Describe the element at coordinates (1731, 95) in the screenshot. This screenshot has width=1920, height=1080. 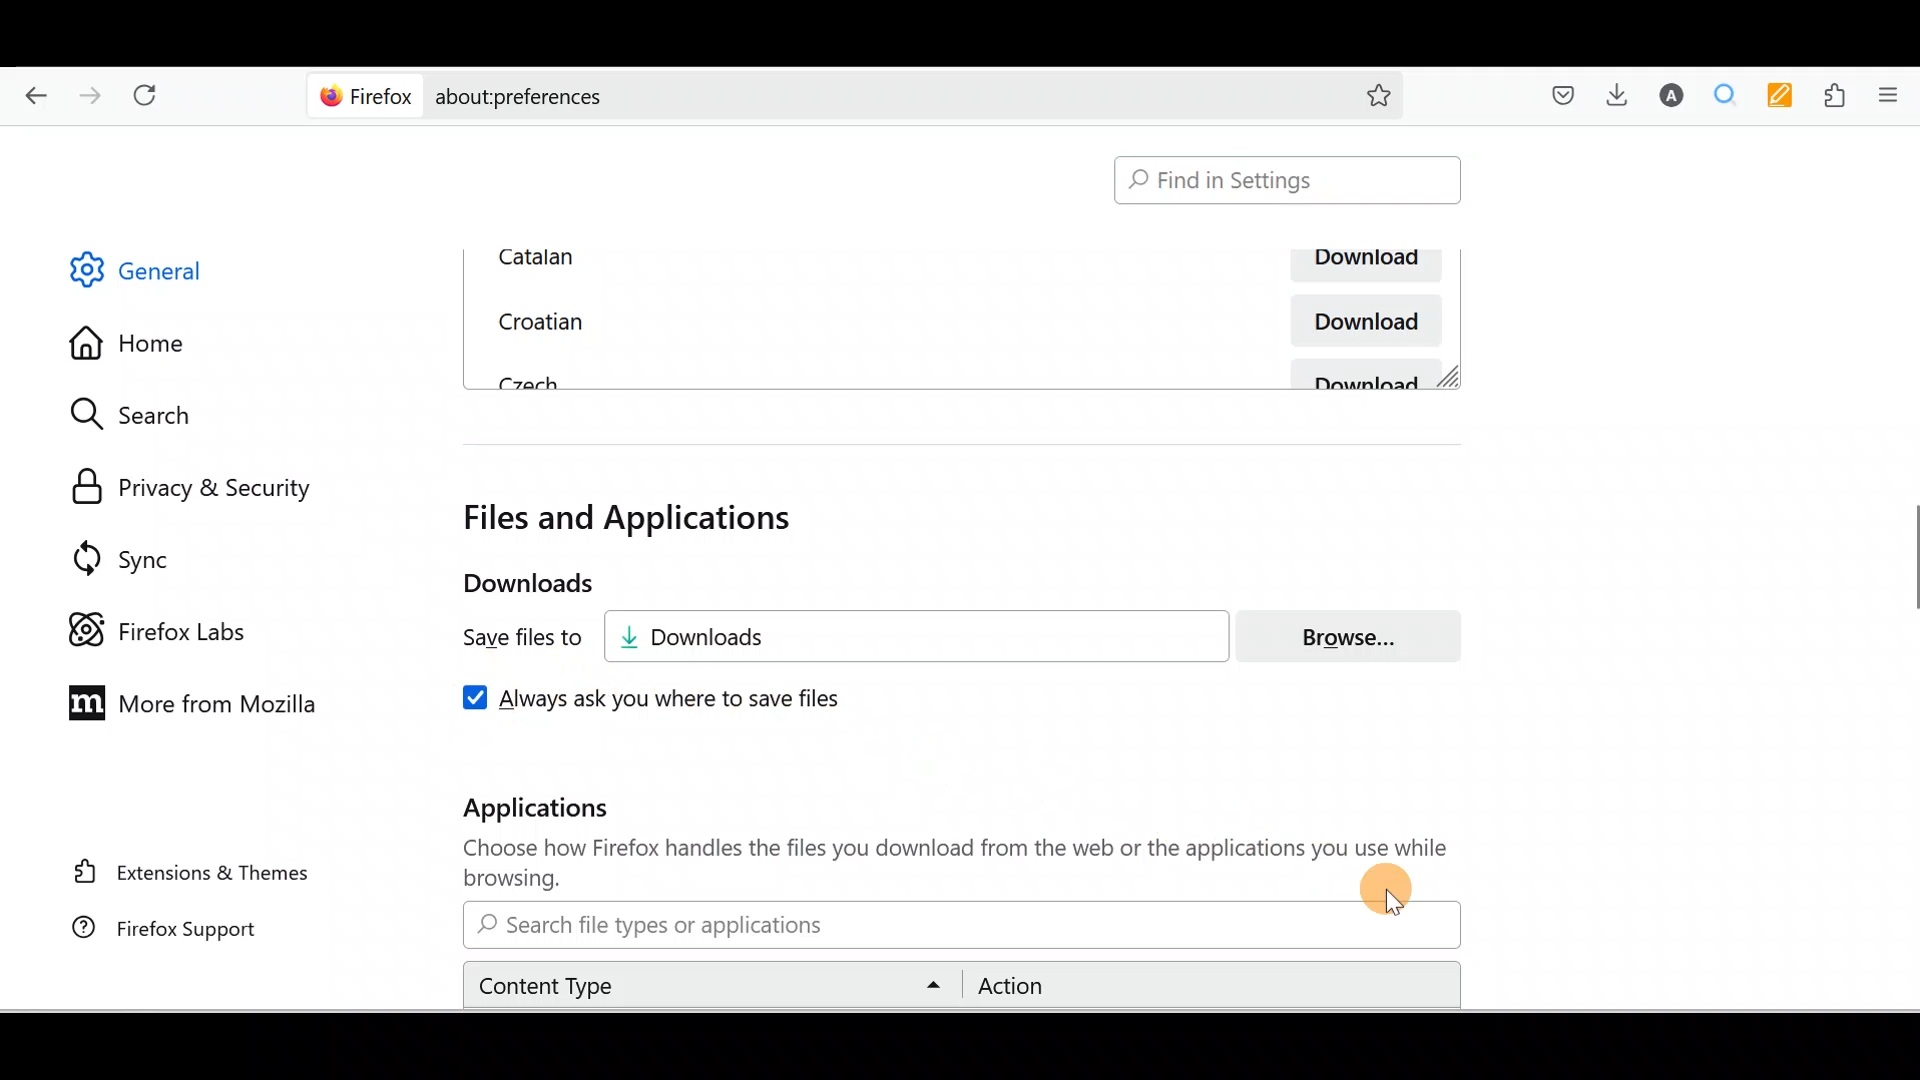
I see `Multiple search and highlight` at that location.